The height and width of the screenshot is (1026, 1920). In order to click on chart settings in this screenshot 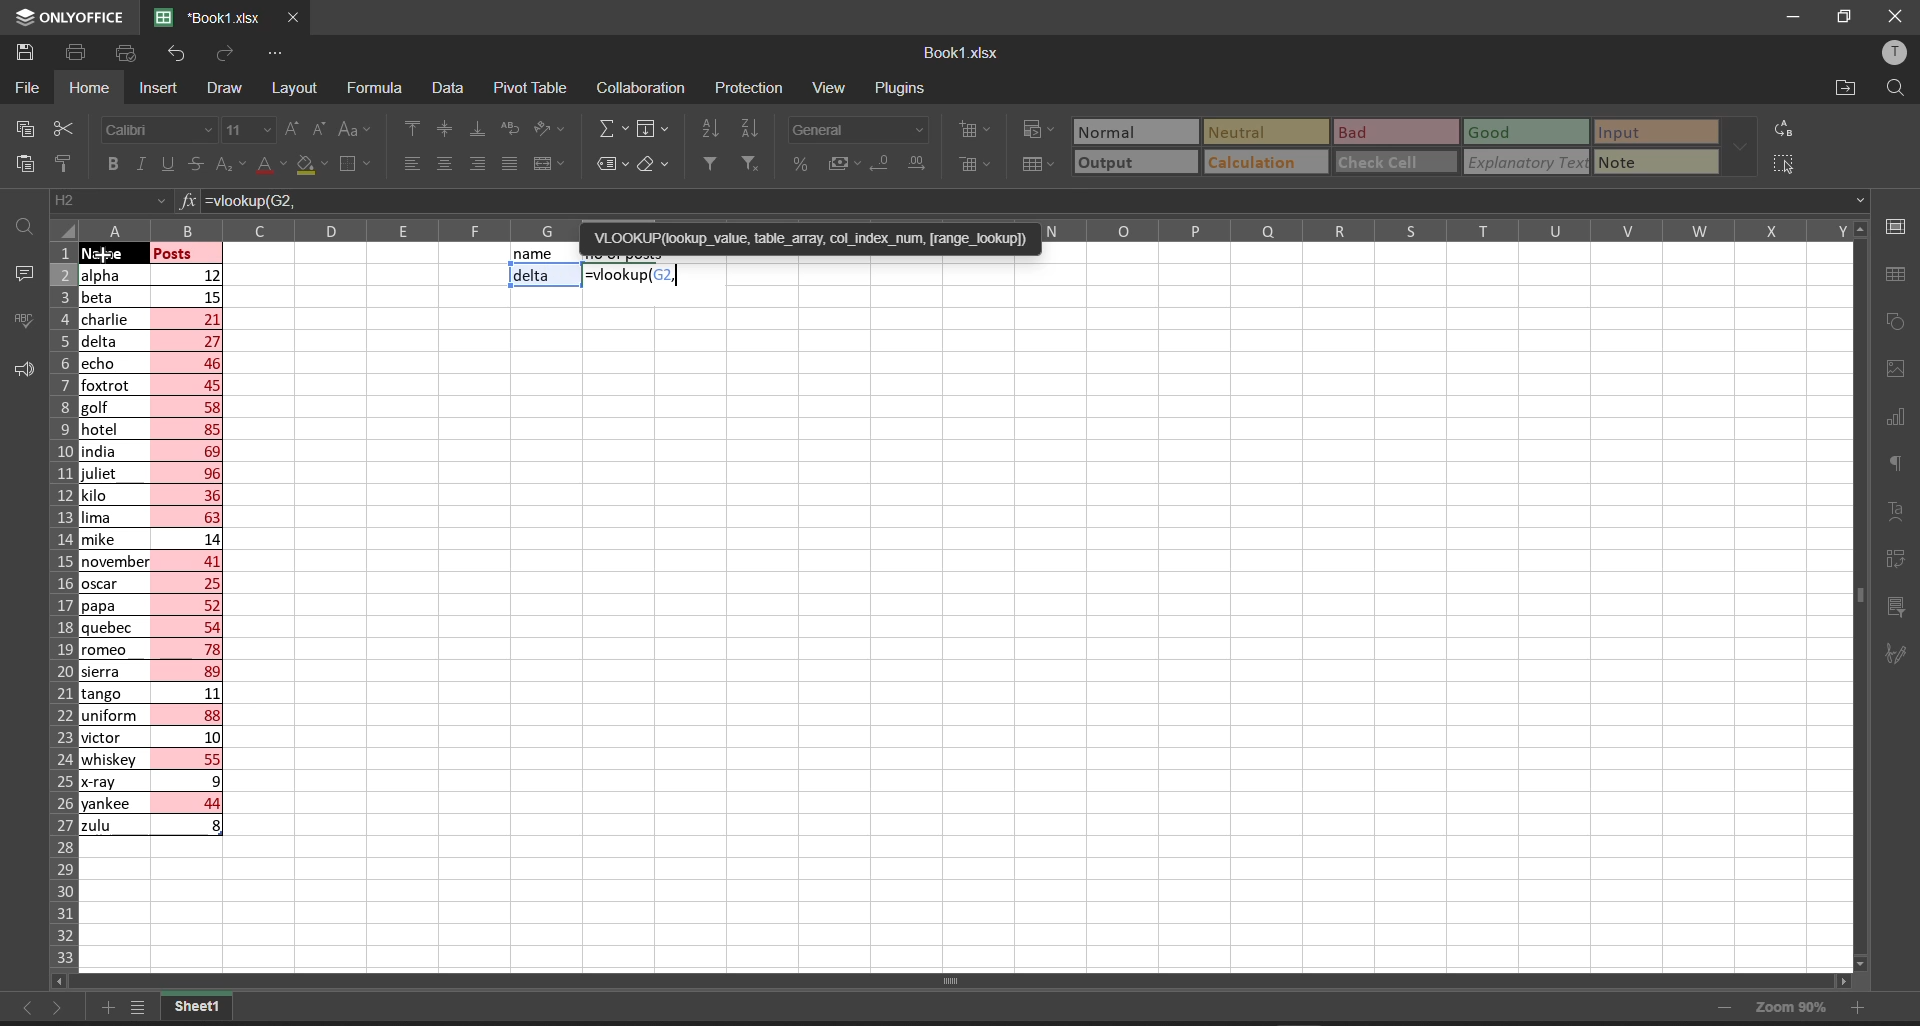, I will do `click(1903, 418)`.